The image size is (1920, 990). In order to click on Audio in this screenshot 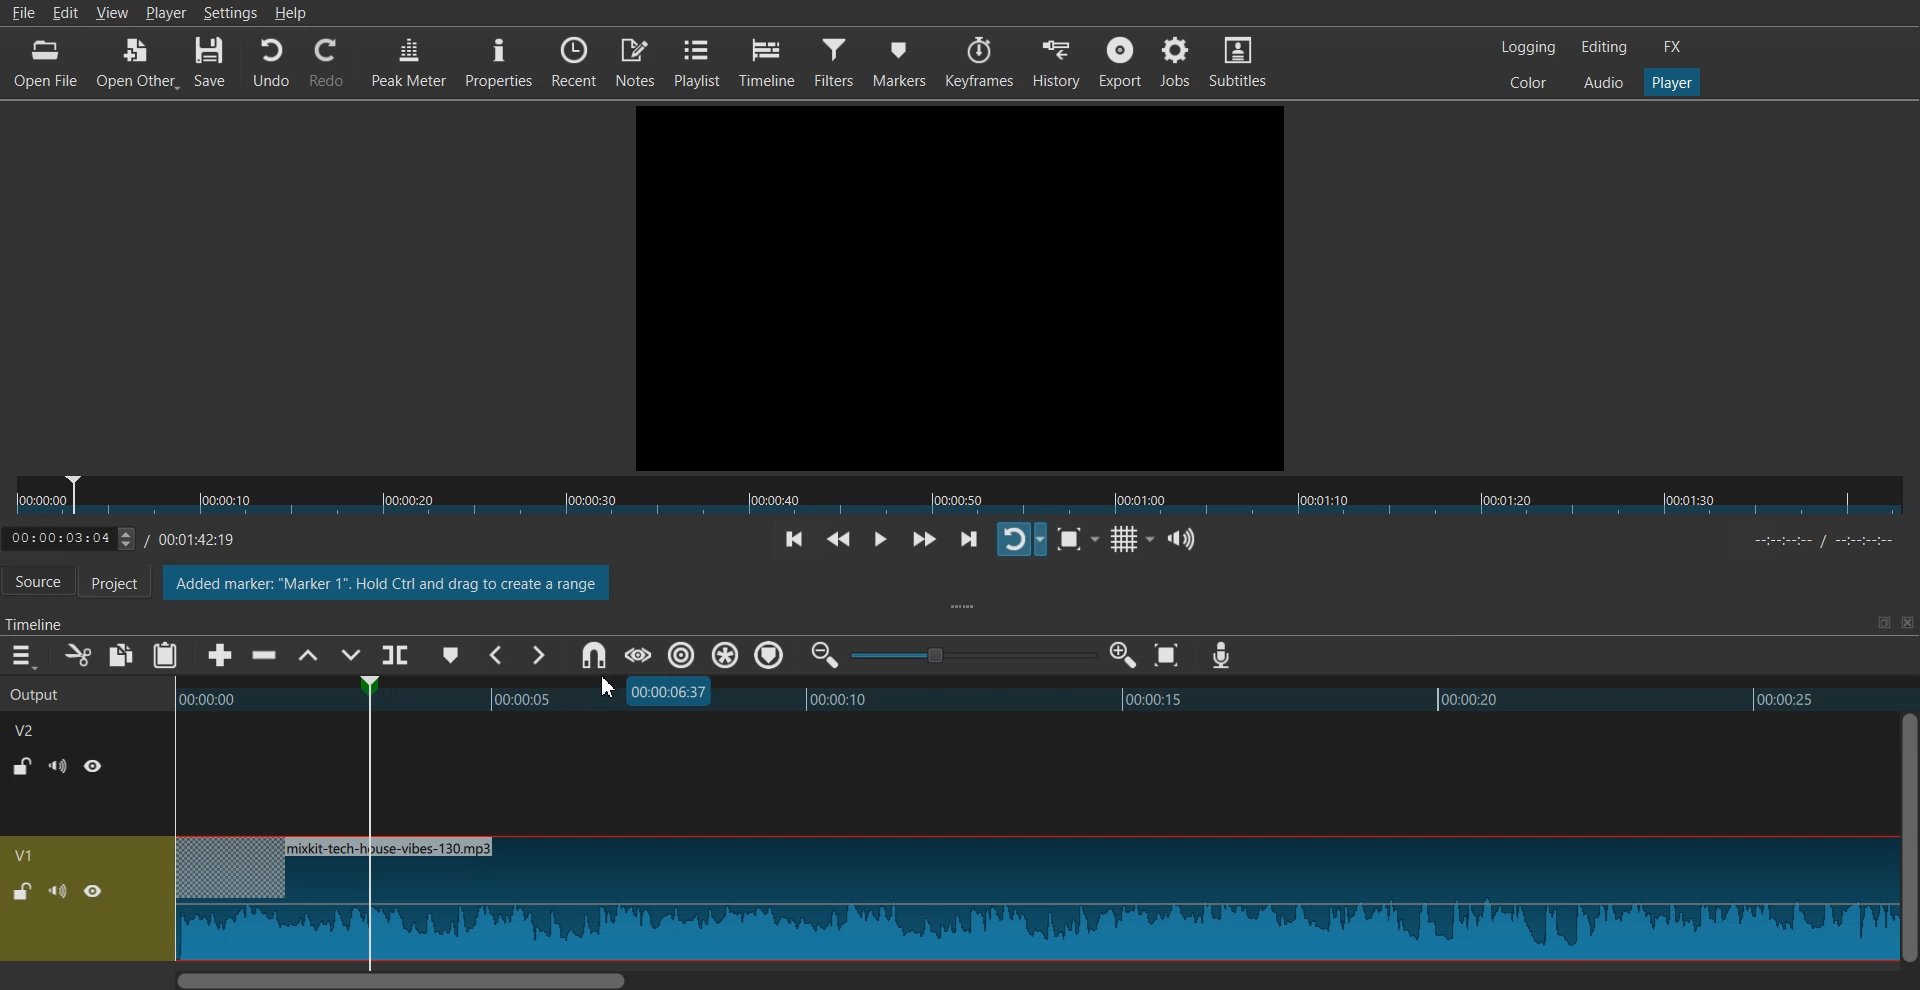, I will do `click(1603, 81)`.